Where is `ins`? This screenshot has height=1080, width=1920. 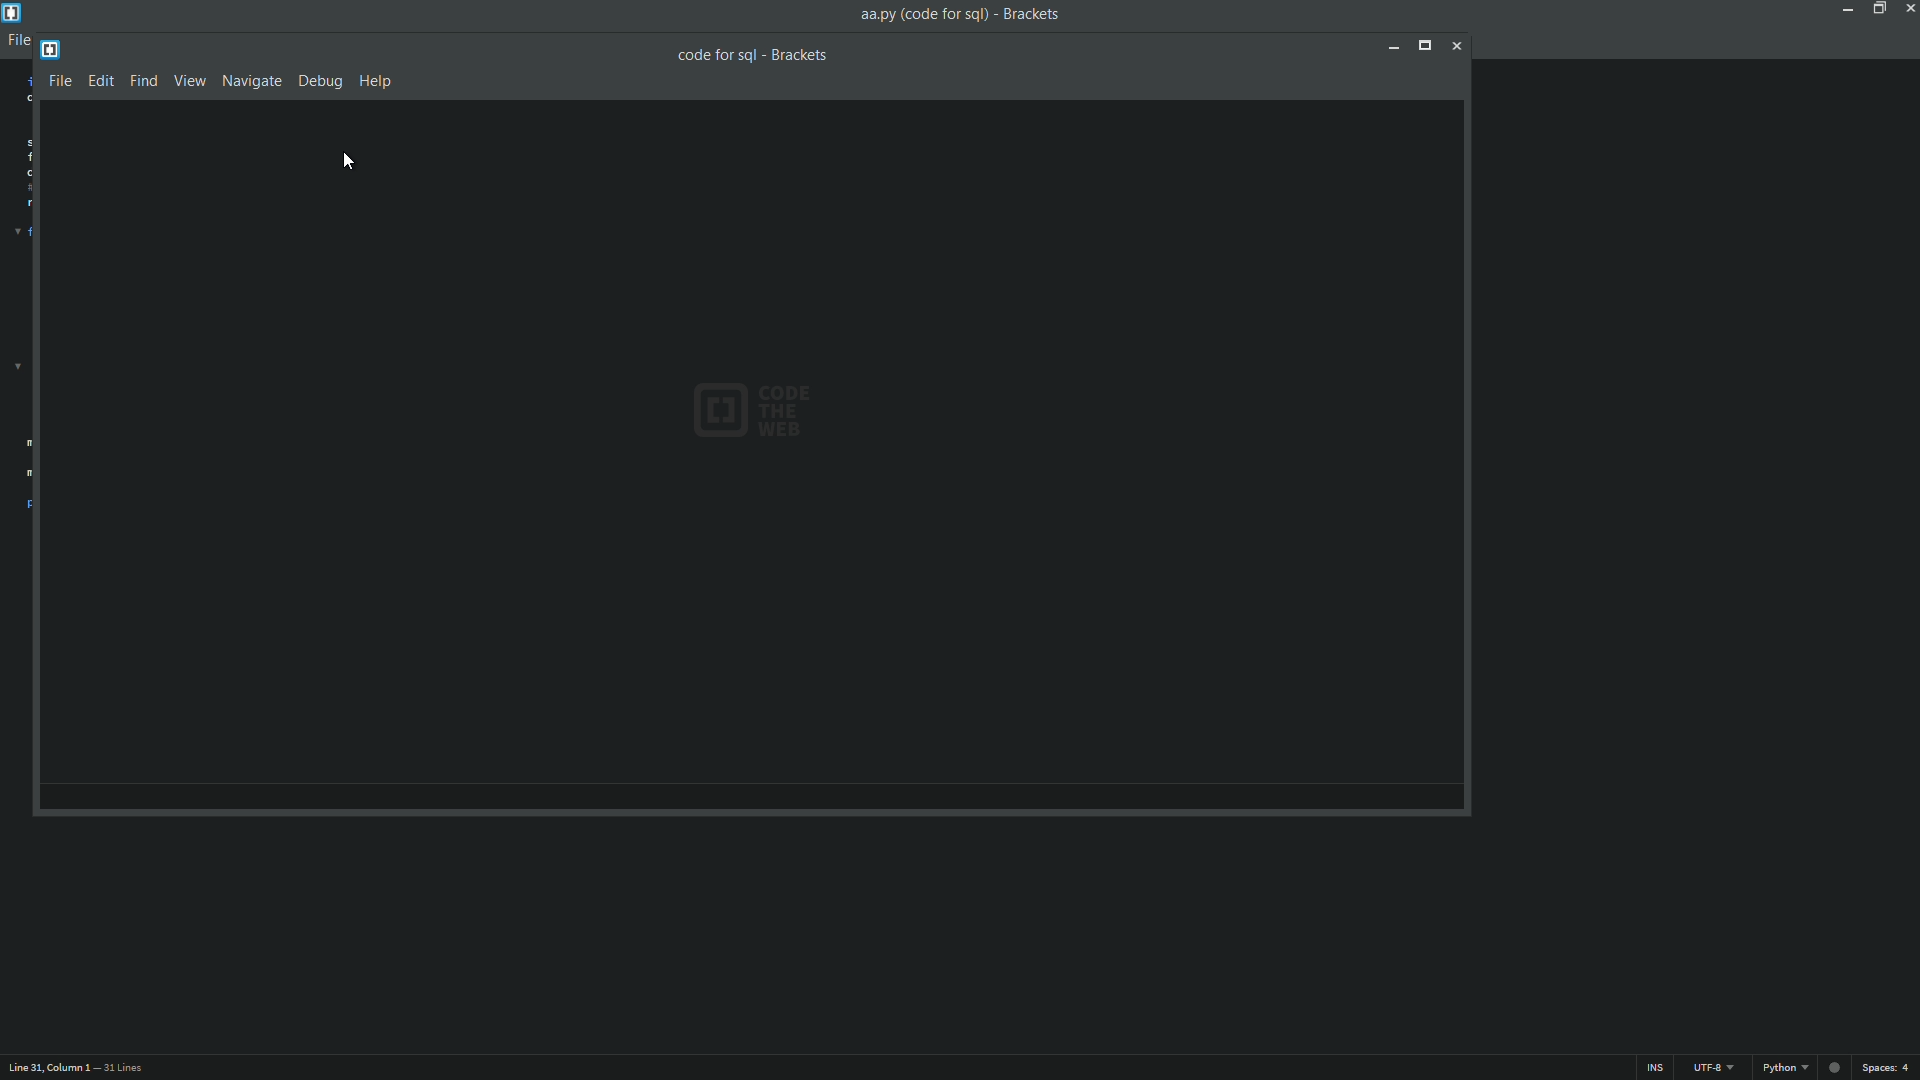 ins is located at coordinates (1655, 1068).